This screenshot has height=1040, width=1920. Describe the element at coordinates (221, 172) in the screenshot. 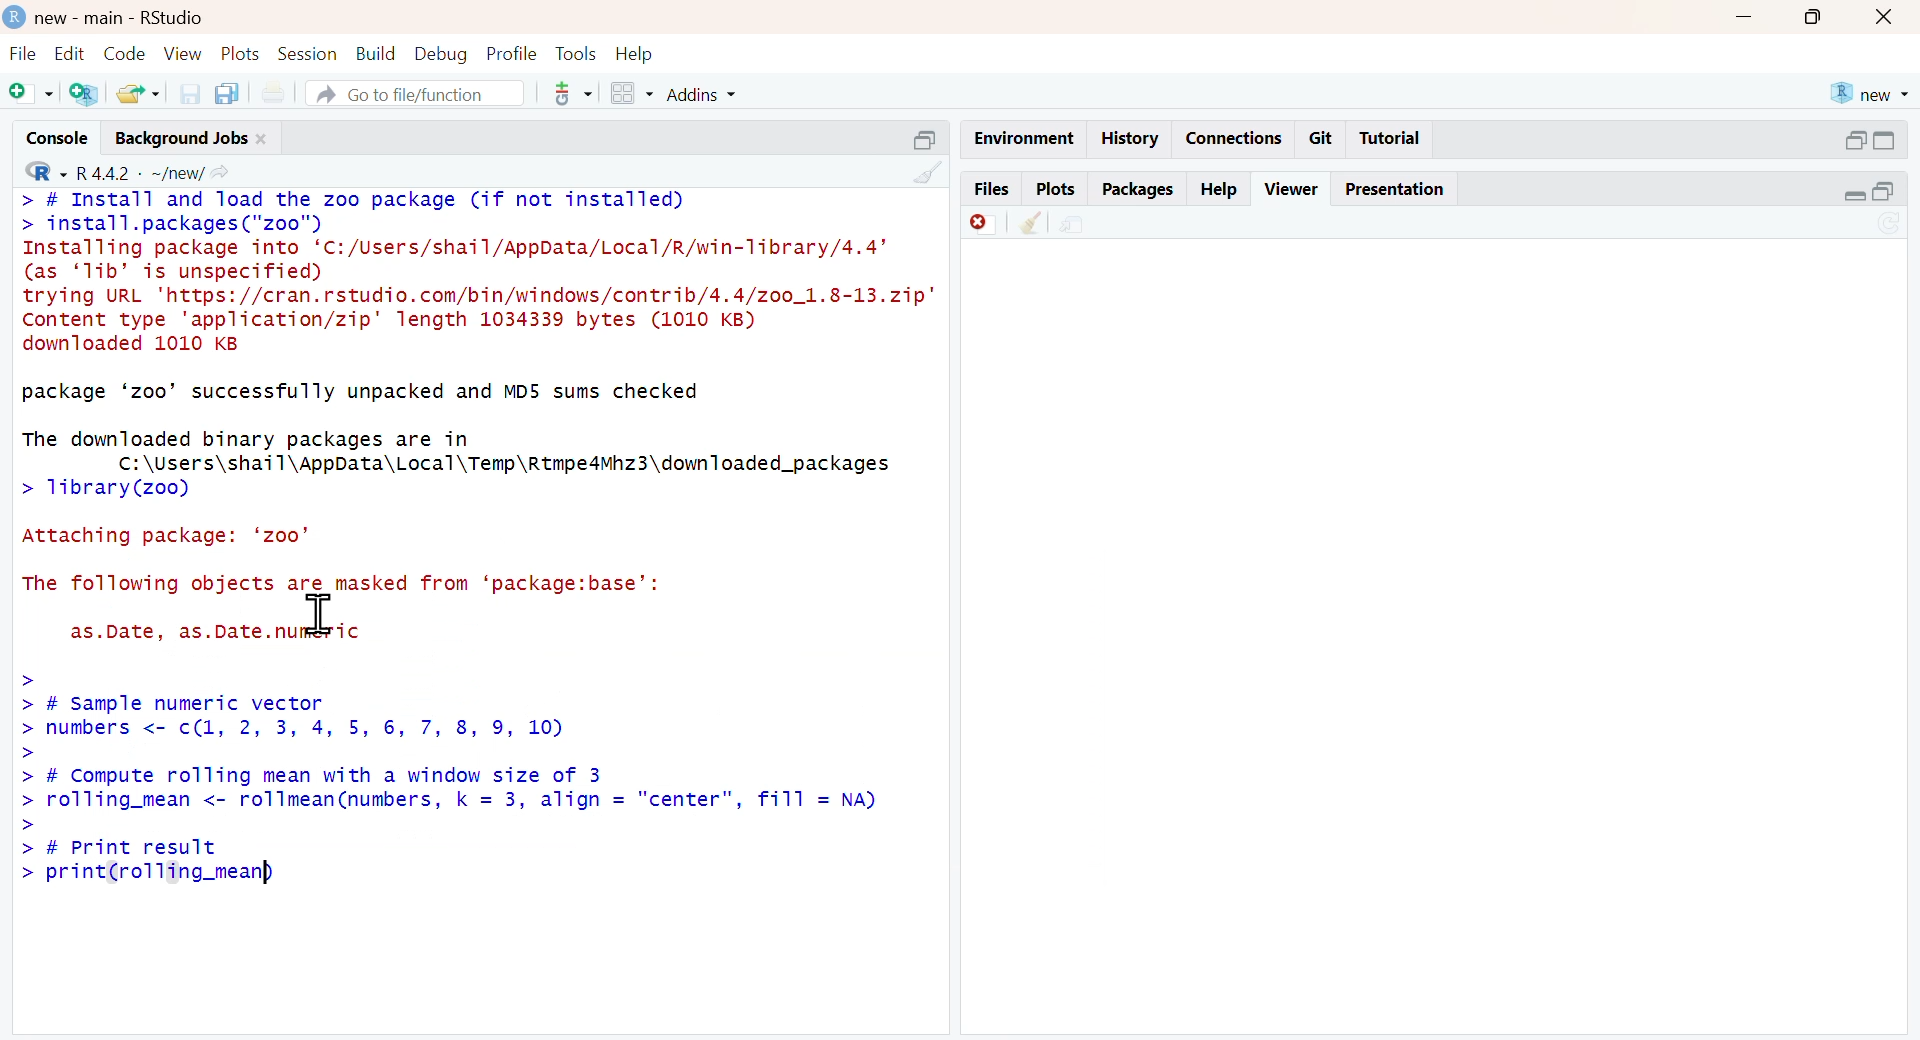

I see `share icon` at that location.